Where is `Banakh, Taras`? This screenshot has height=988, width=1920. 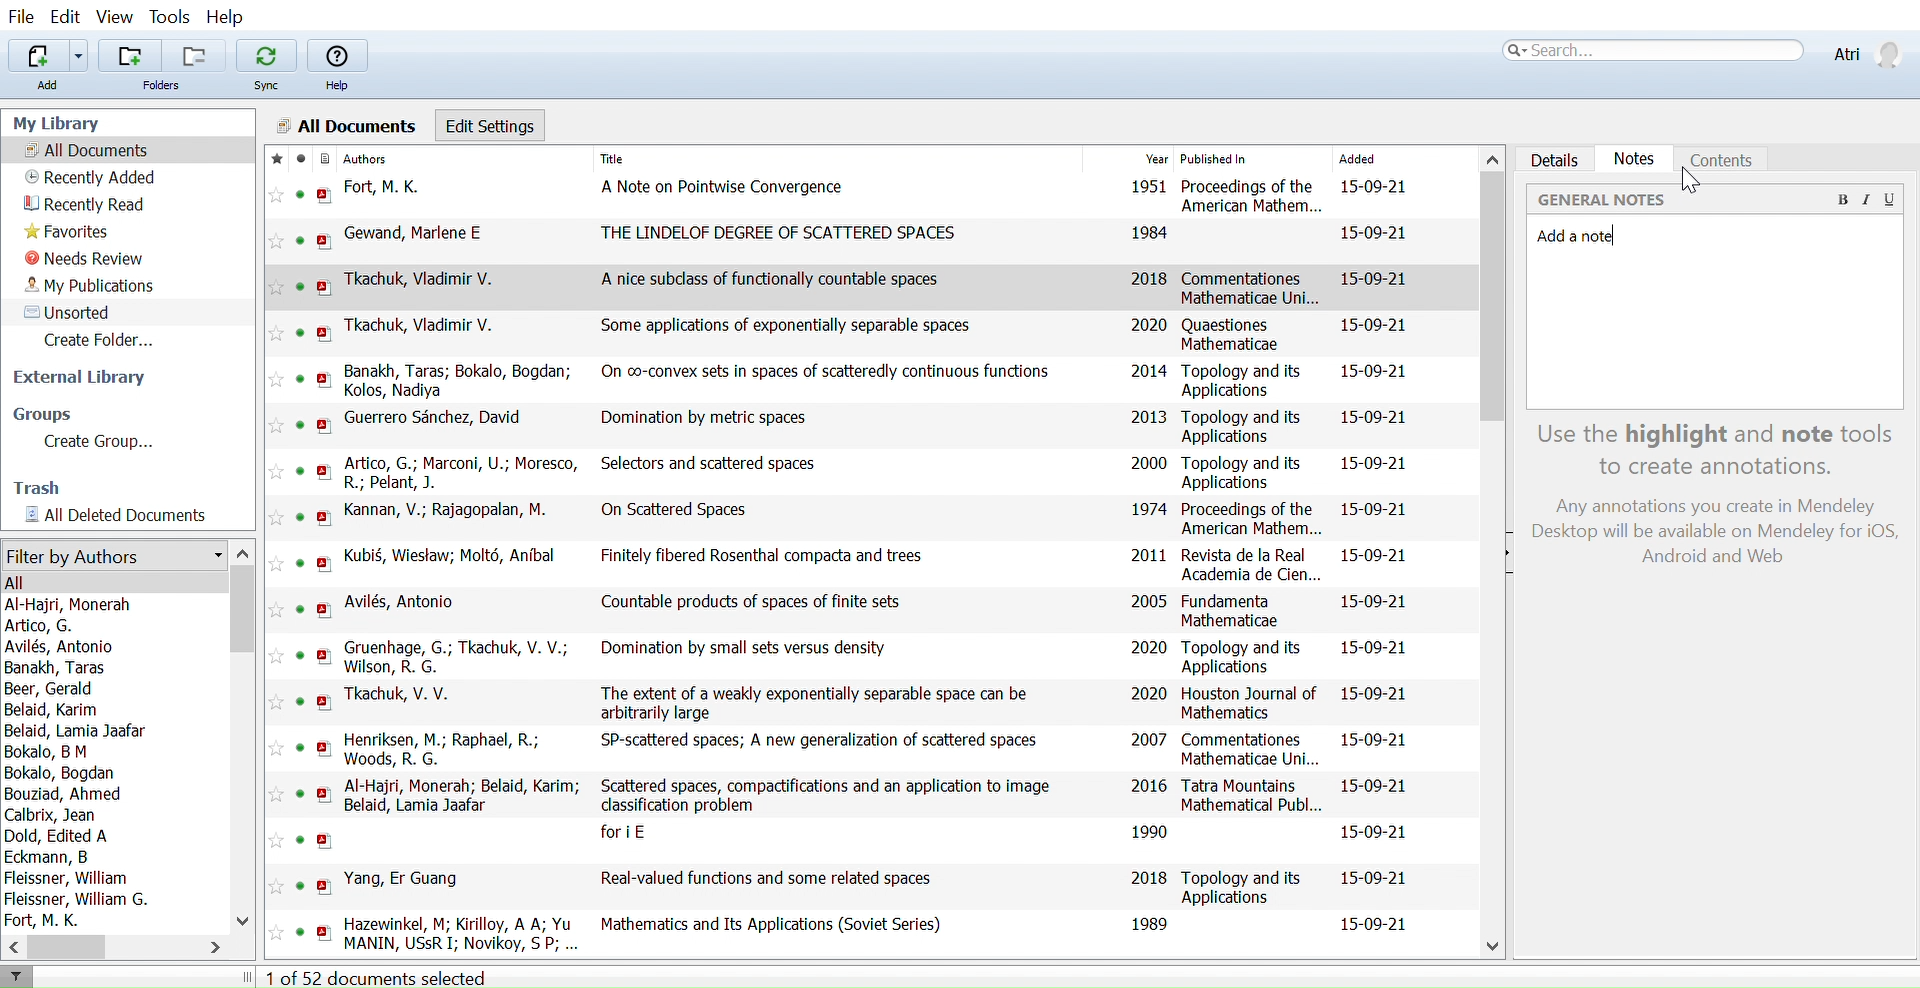 Banakh, Taras is located at coordinates (59, 668).